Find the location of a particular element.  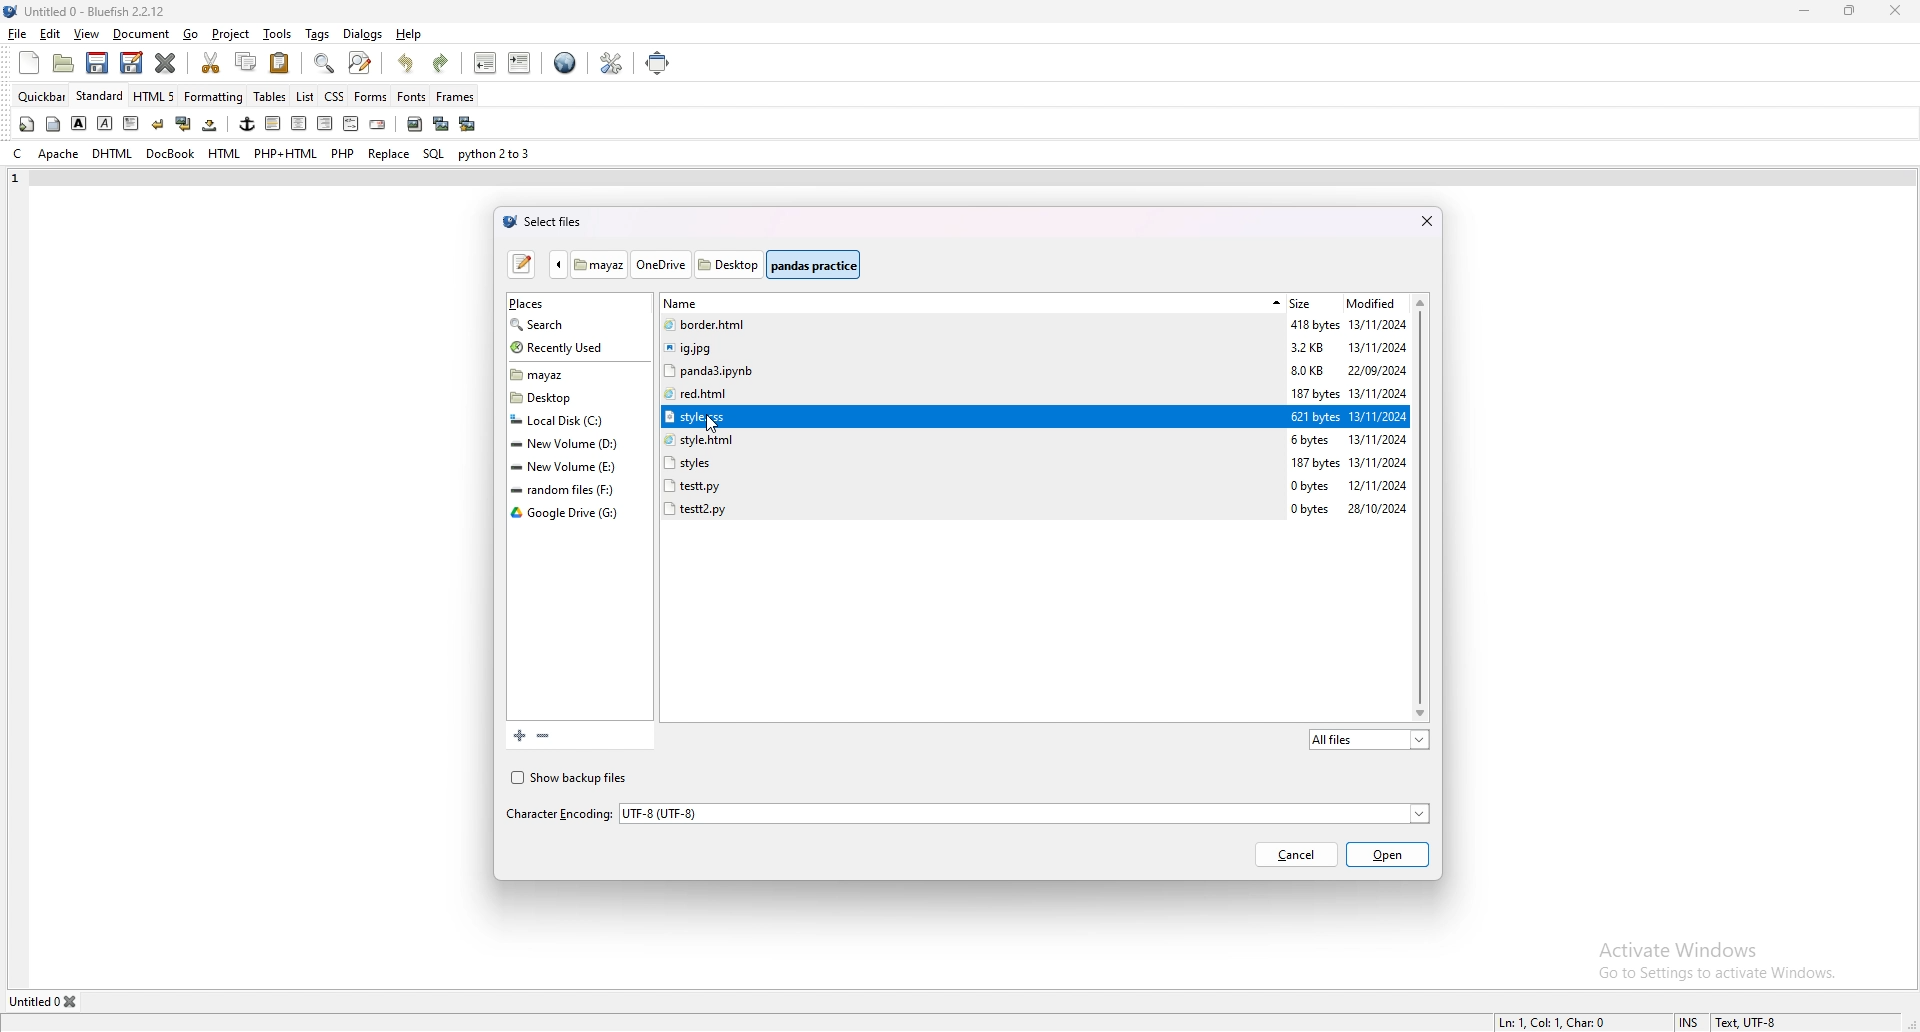

name is located at coordinates (695, 304).